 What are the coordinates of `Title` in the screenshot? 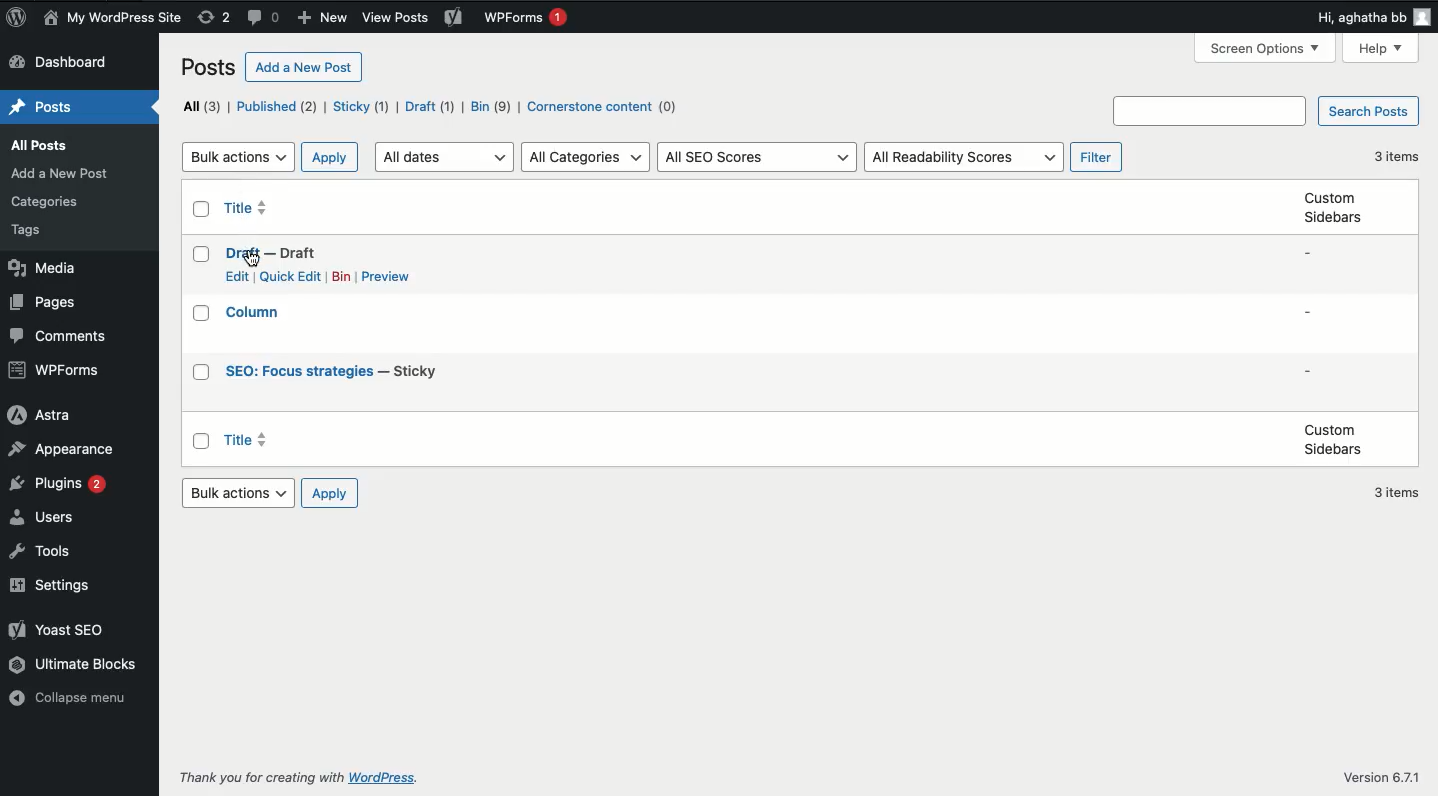 It's located at (256, 311).